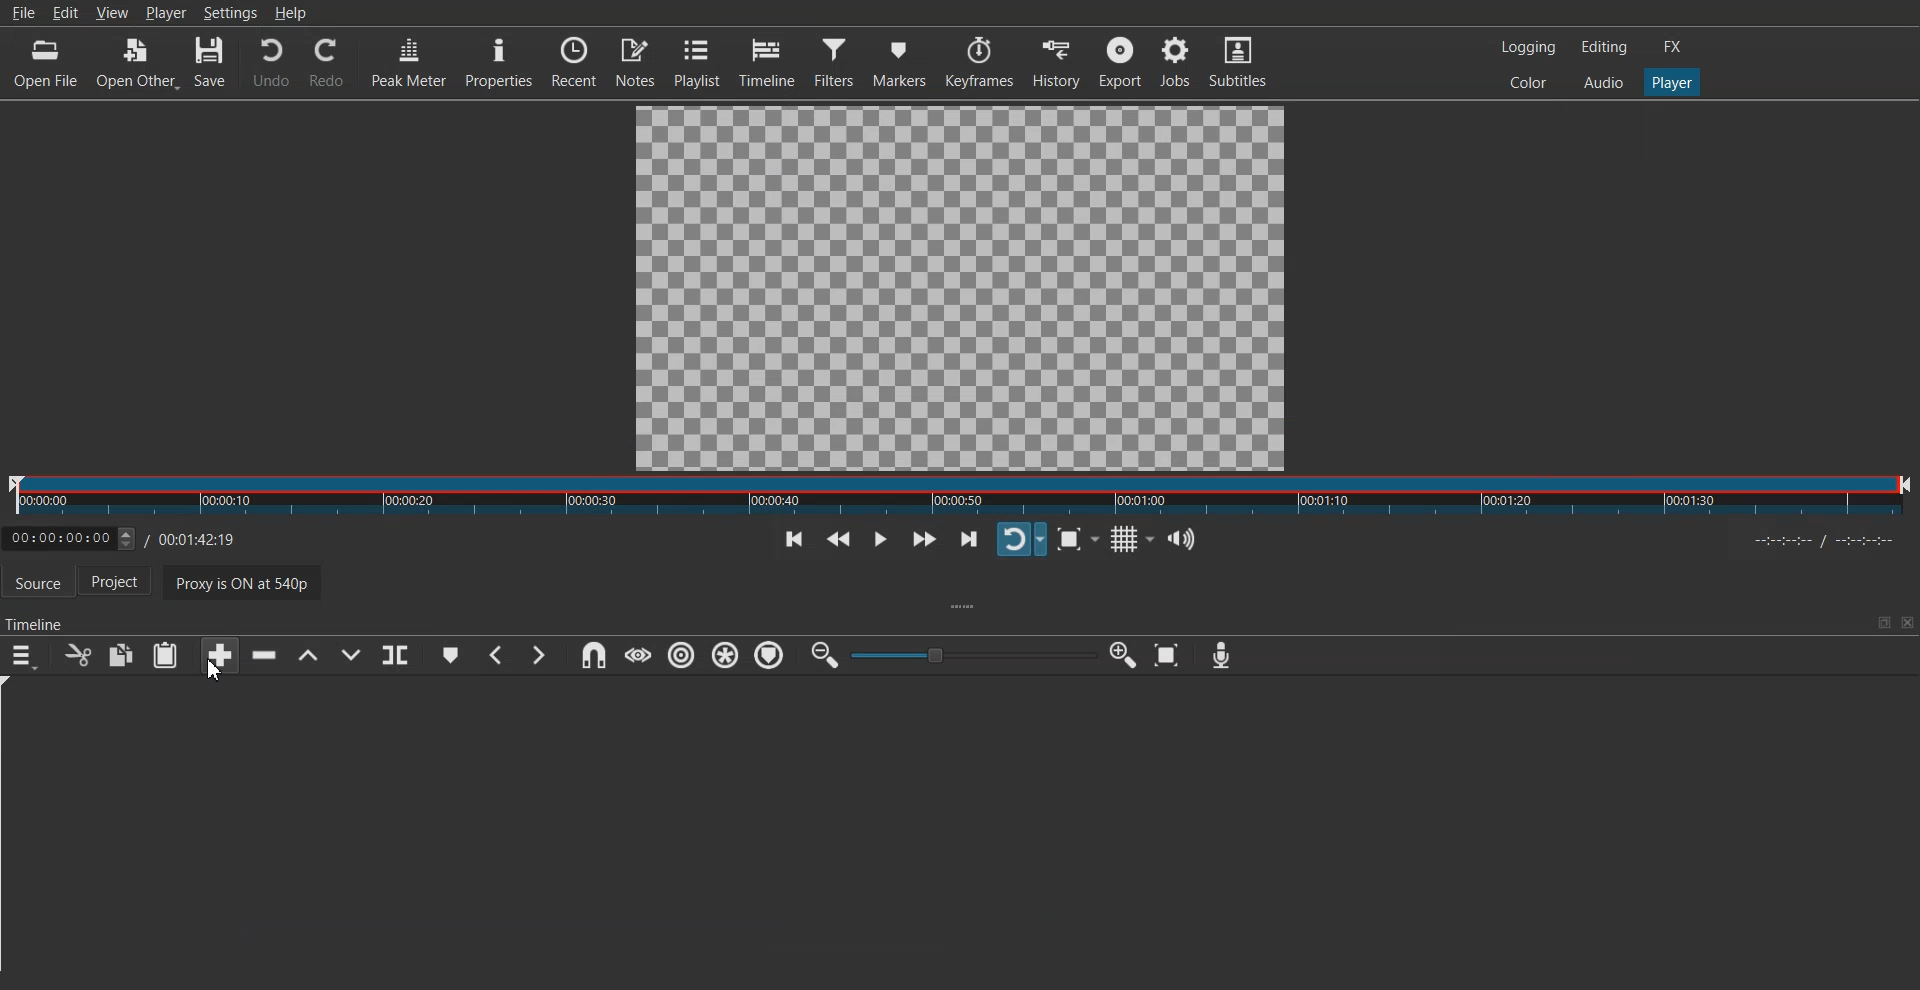 The image size is (1920, 990). Describe the element at coordinates (1058, 62) in the screenshot. I see `History` at that location.